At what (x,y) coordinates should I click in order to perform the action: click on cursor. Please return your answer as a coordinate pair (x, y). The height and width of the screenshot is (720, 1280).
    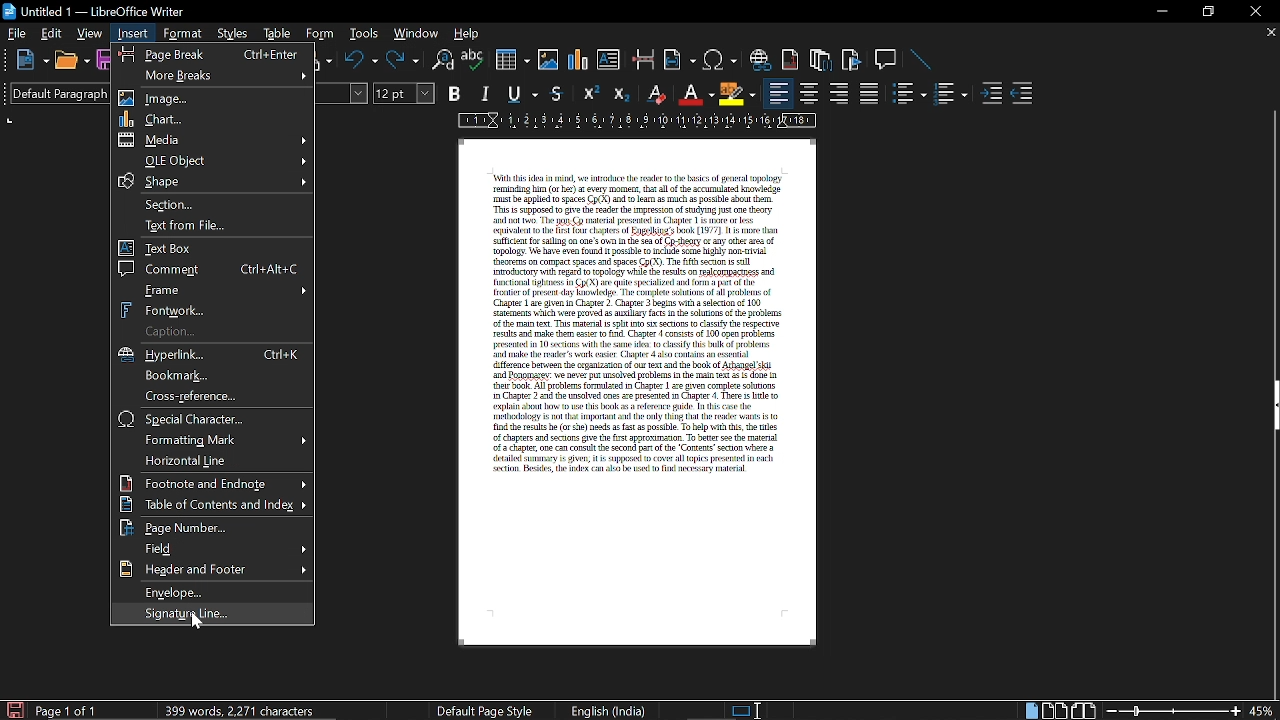
    Looking at the image, I should click on (198, 620).